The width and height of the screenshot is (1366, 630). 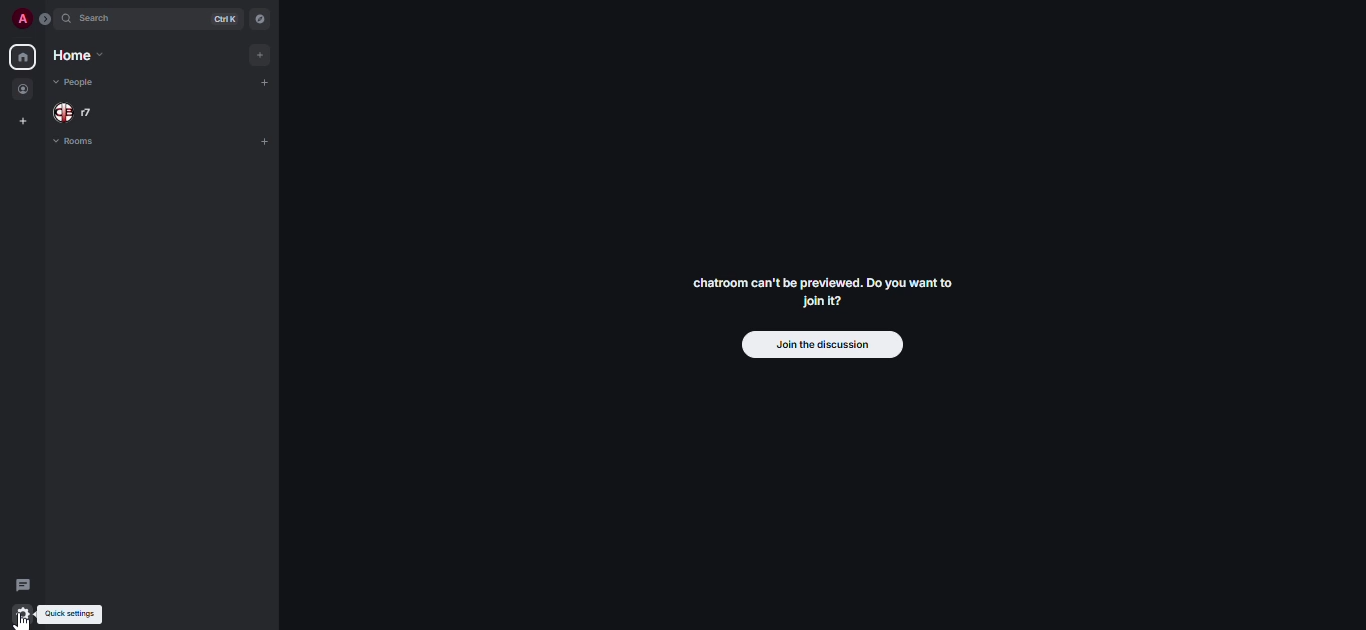 What do you see at coordinates (819, 291) in the screenshot?
I see `chatroom can't be previewed. Join it?` at bounding box center [819, 291].